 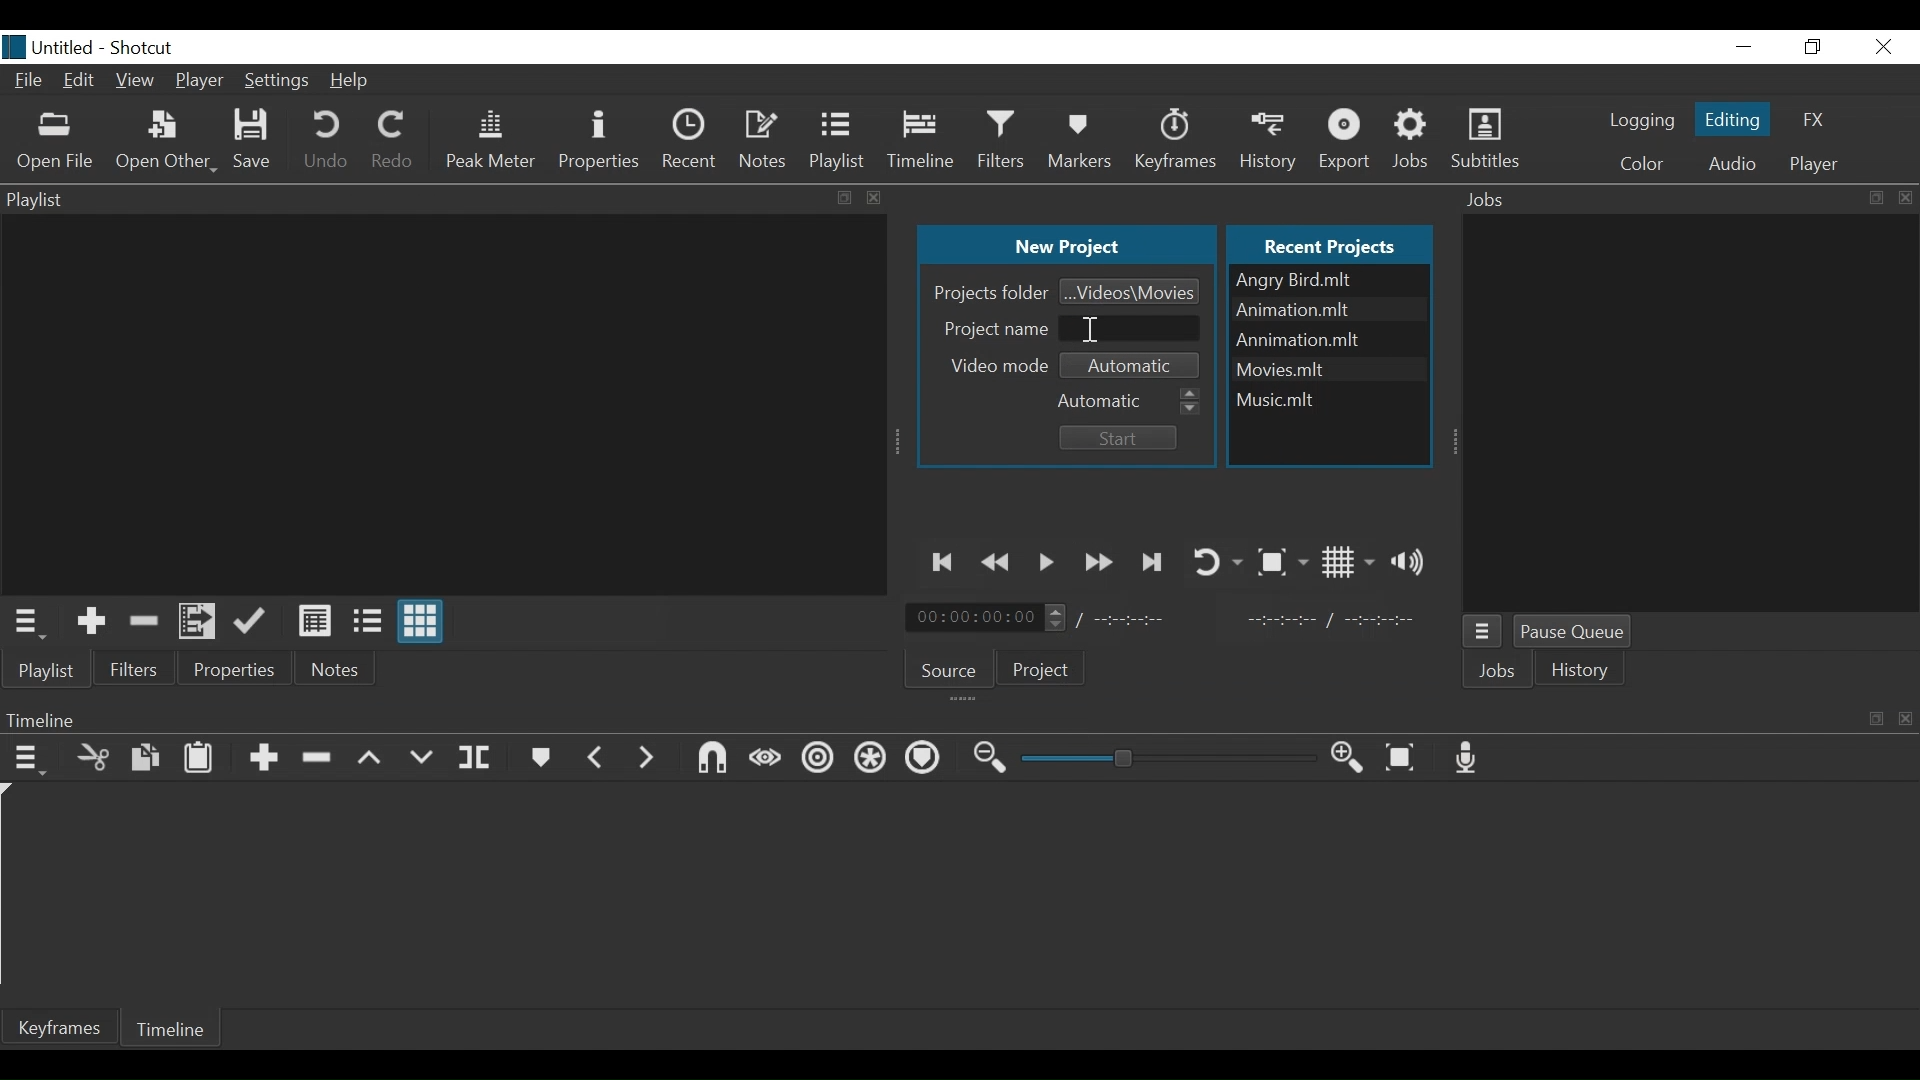 I want to click on Recent, so click(x=689, y=138).